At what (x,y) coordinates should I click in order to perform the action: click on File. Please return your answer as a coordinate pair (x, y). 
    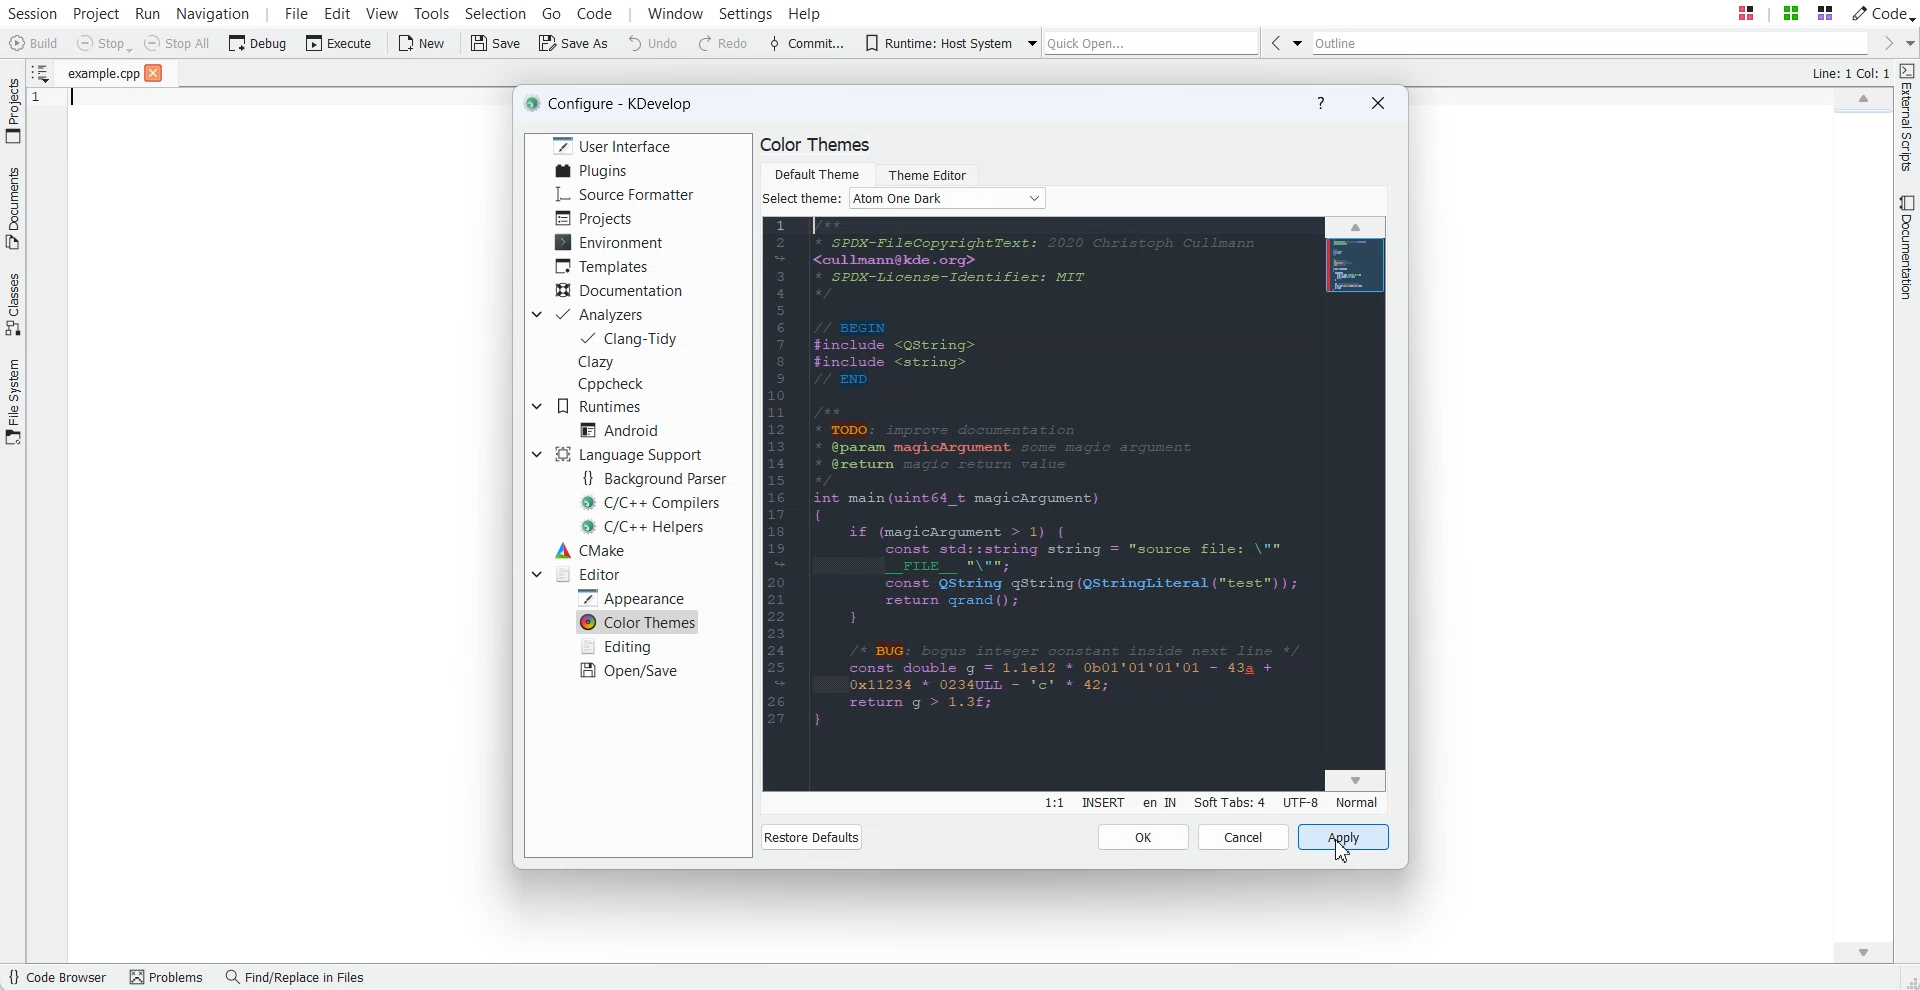
    Looking at the image, I should click on (104, 74).